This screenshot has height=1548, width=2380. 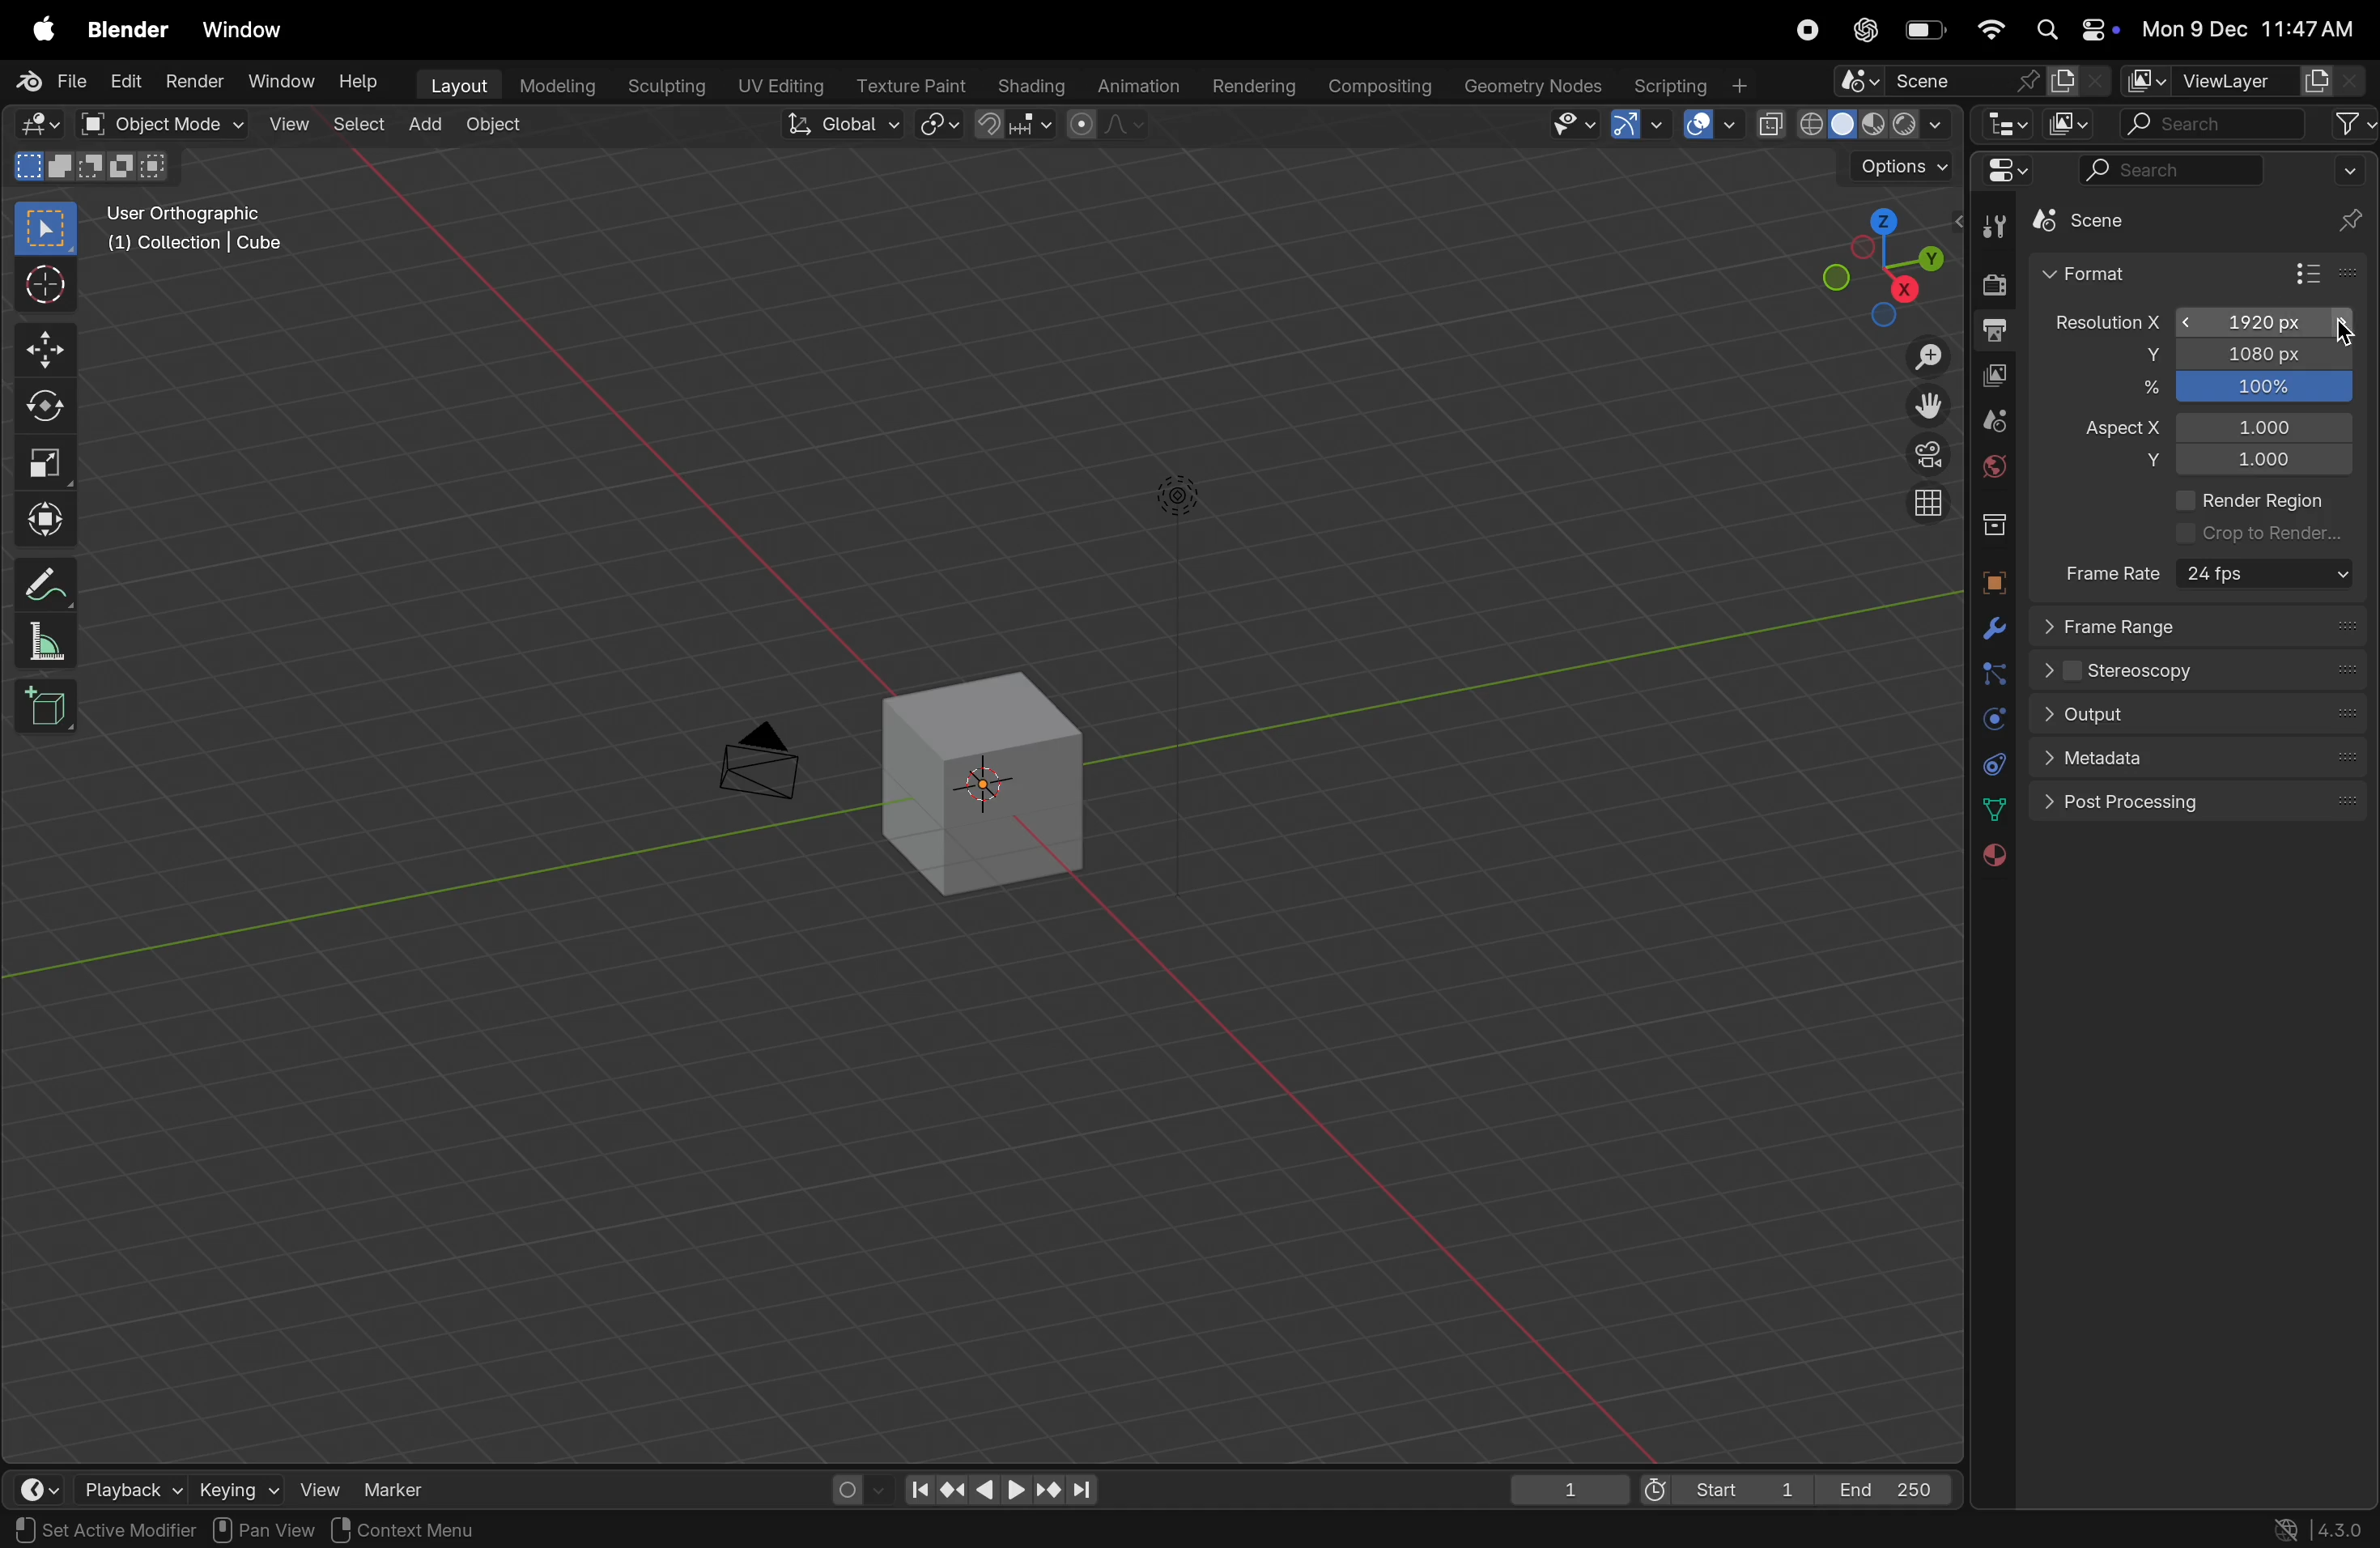 What do you see at coordinates (2267, 575) in the screenshot?
I see `24 fps` at bounding box center [2267, 575].